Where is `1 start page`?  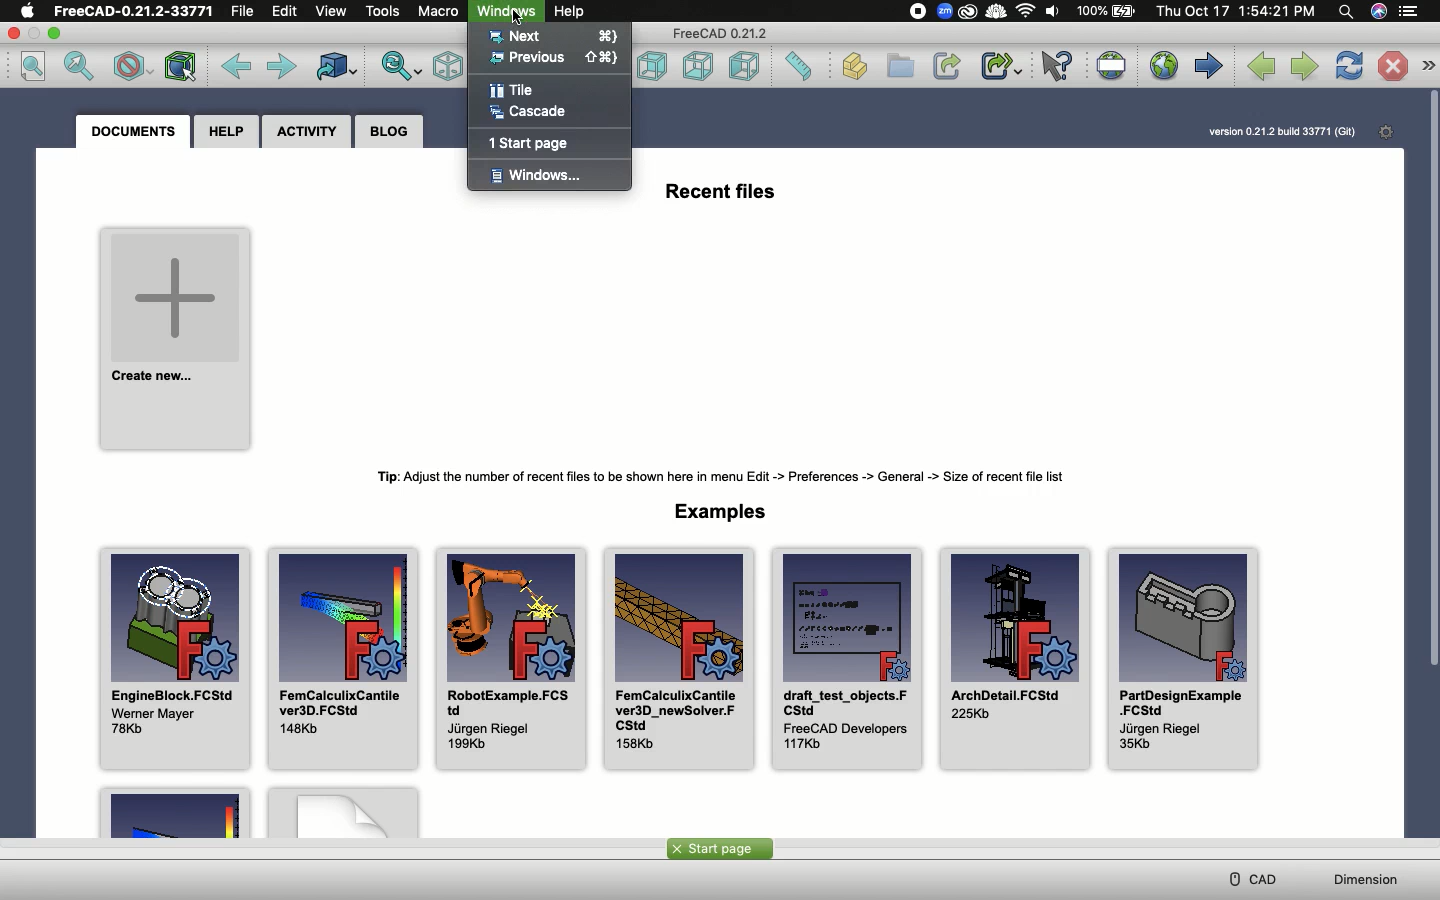
1 start page is located at coordinates (529, 141).